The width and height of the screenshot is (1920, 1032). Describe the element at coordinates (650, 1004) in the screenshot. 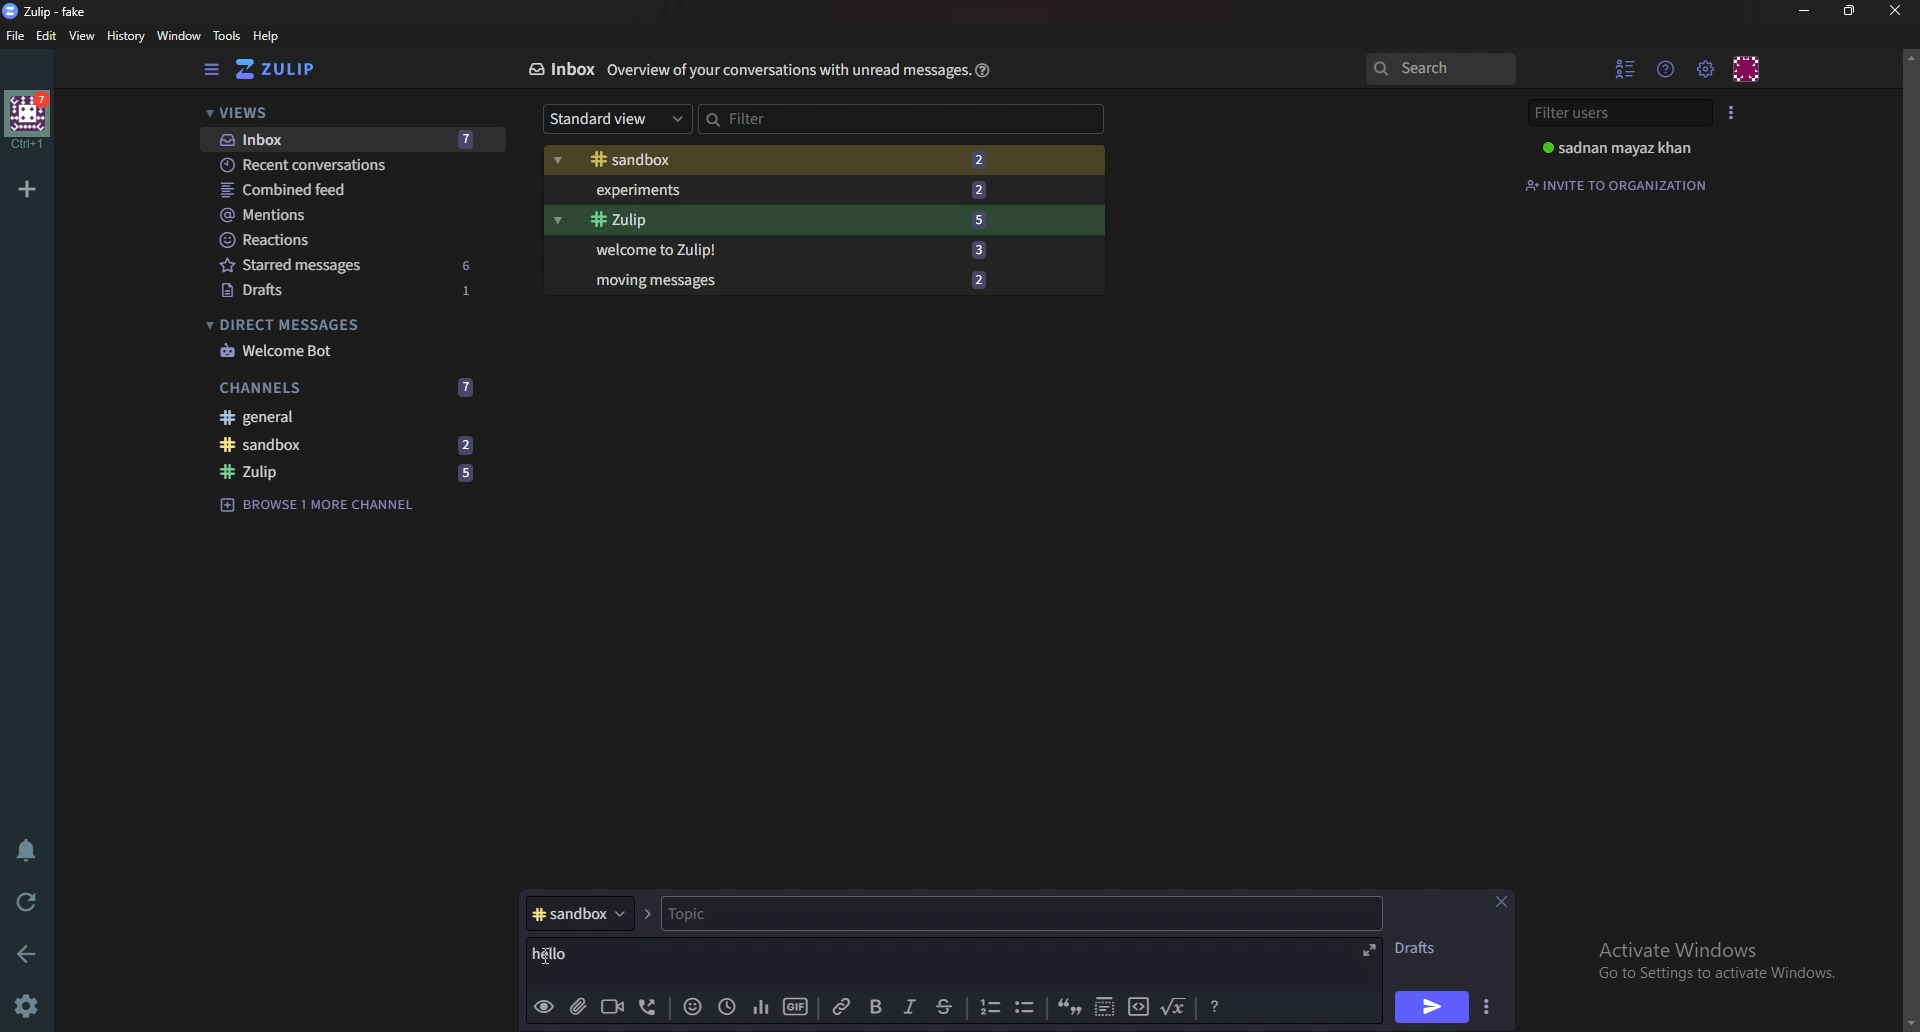

I see `voice call` at that location.